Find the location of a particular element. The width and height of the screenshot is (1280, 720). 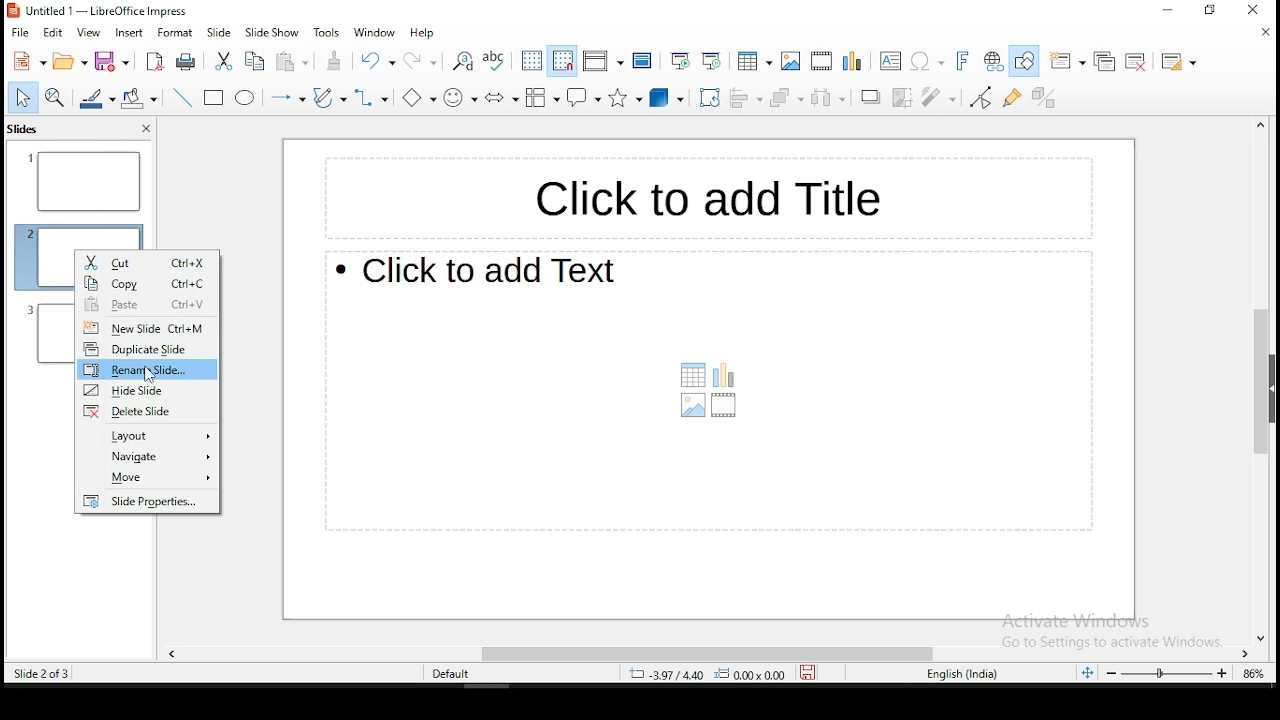

slide 1 is located at coordinates (84, 182).